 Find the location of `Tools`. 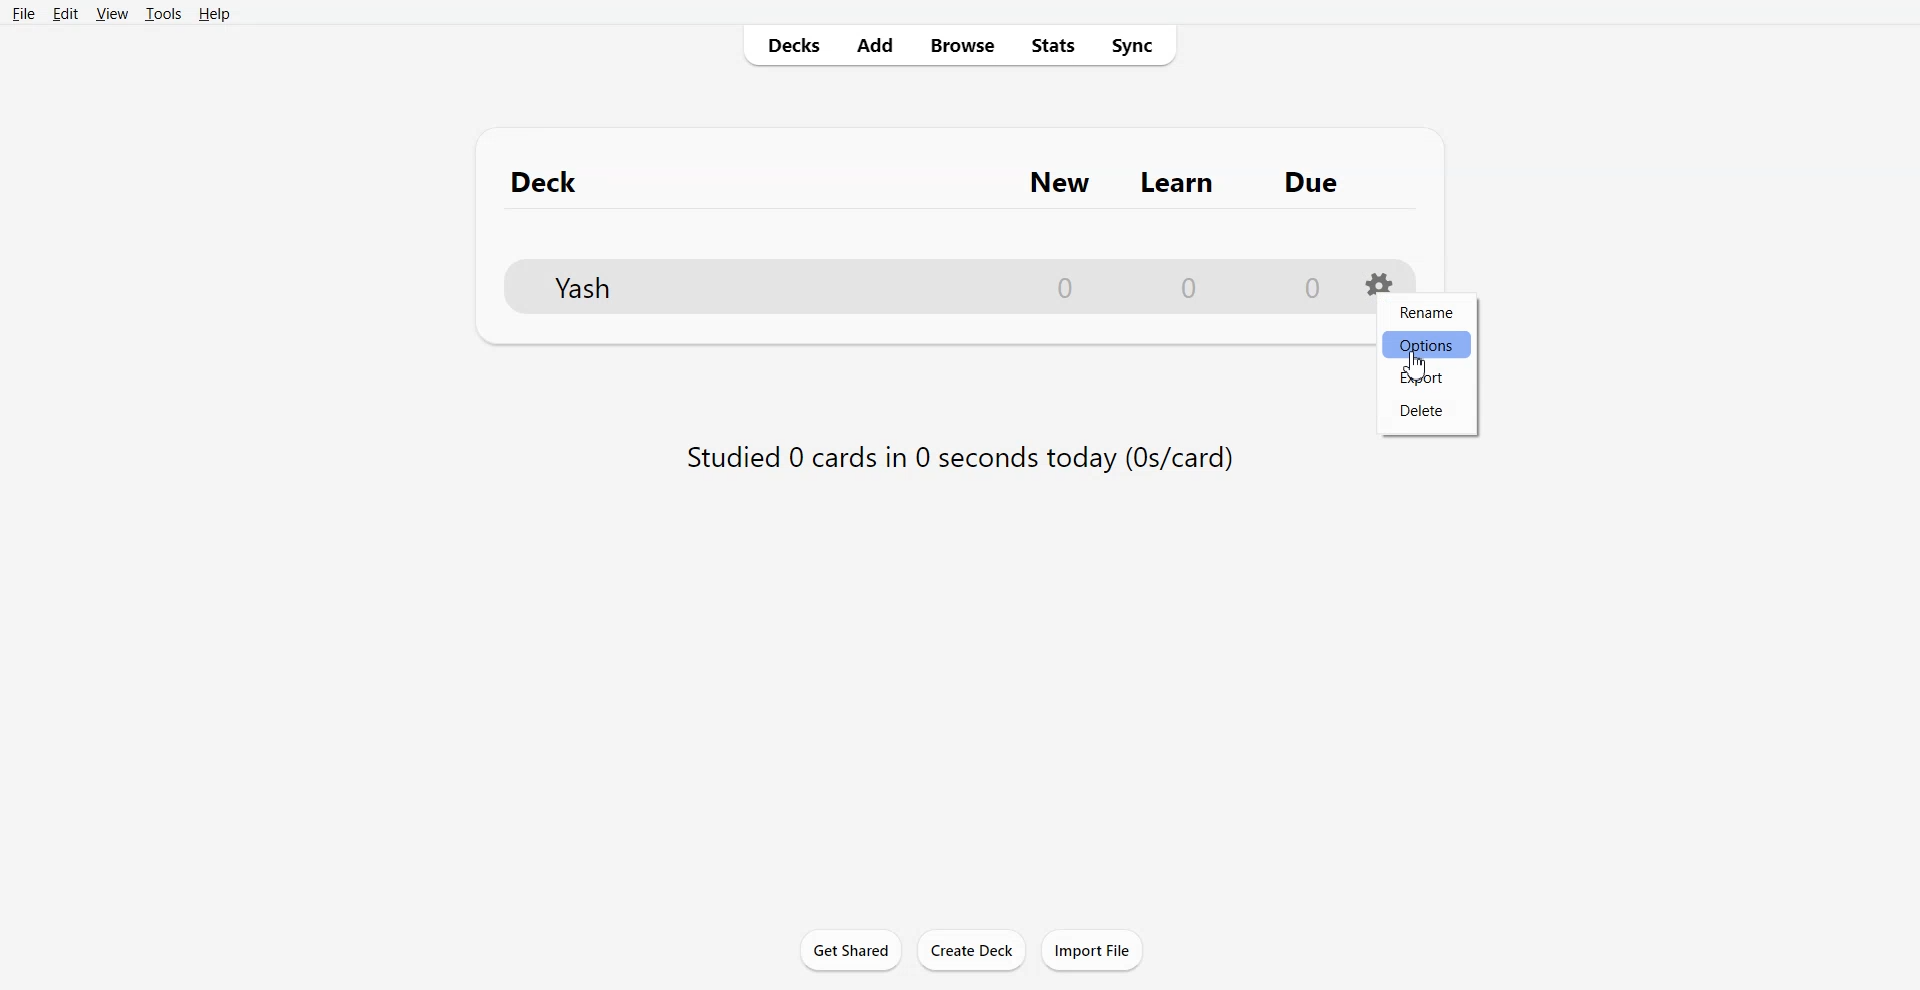

Tools is located at coordinates (163, 14).